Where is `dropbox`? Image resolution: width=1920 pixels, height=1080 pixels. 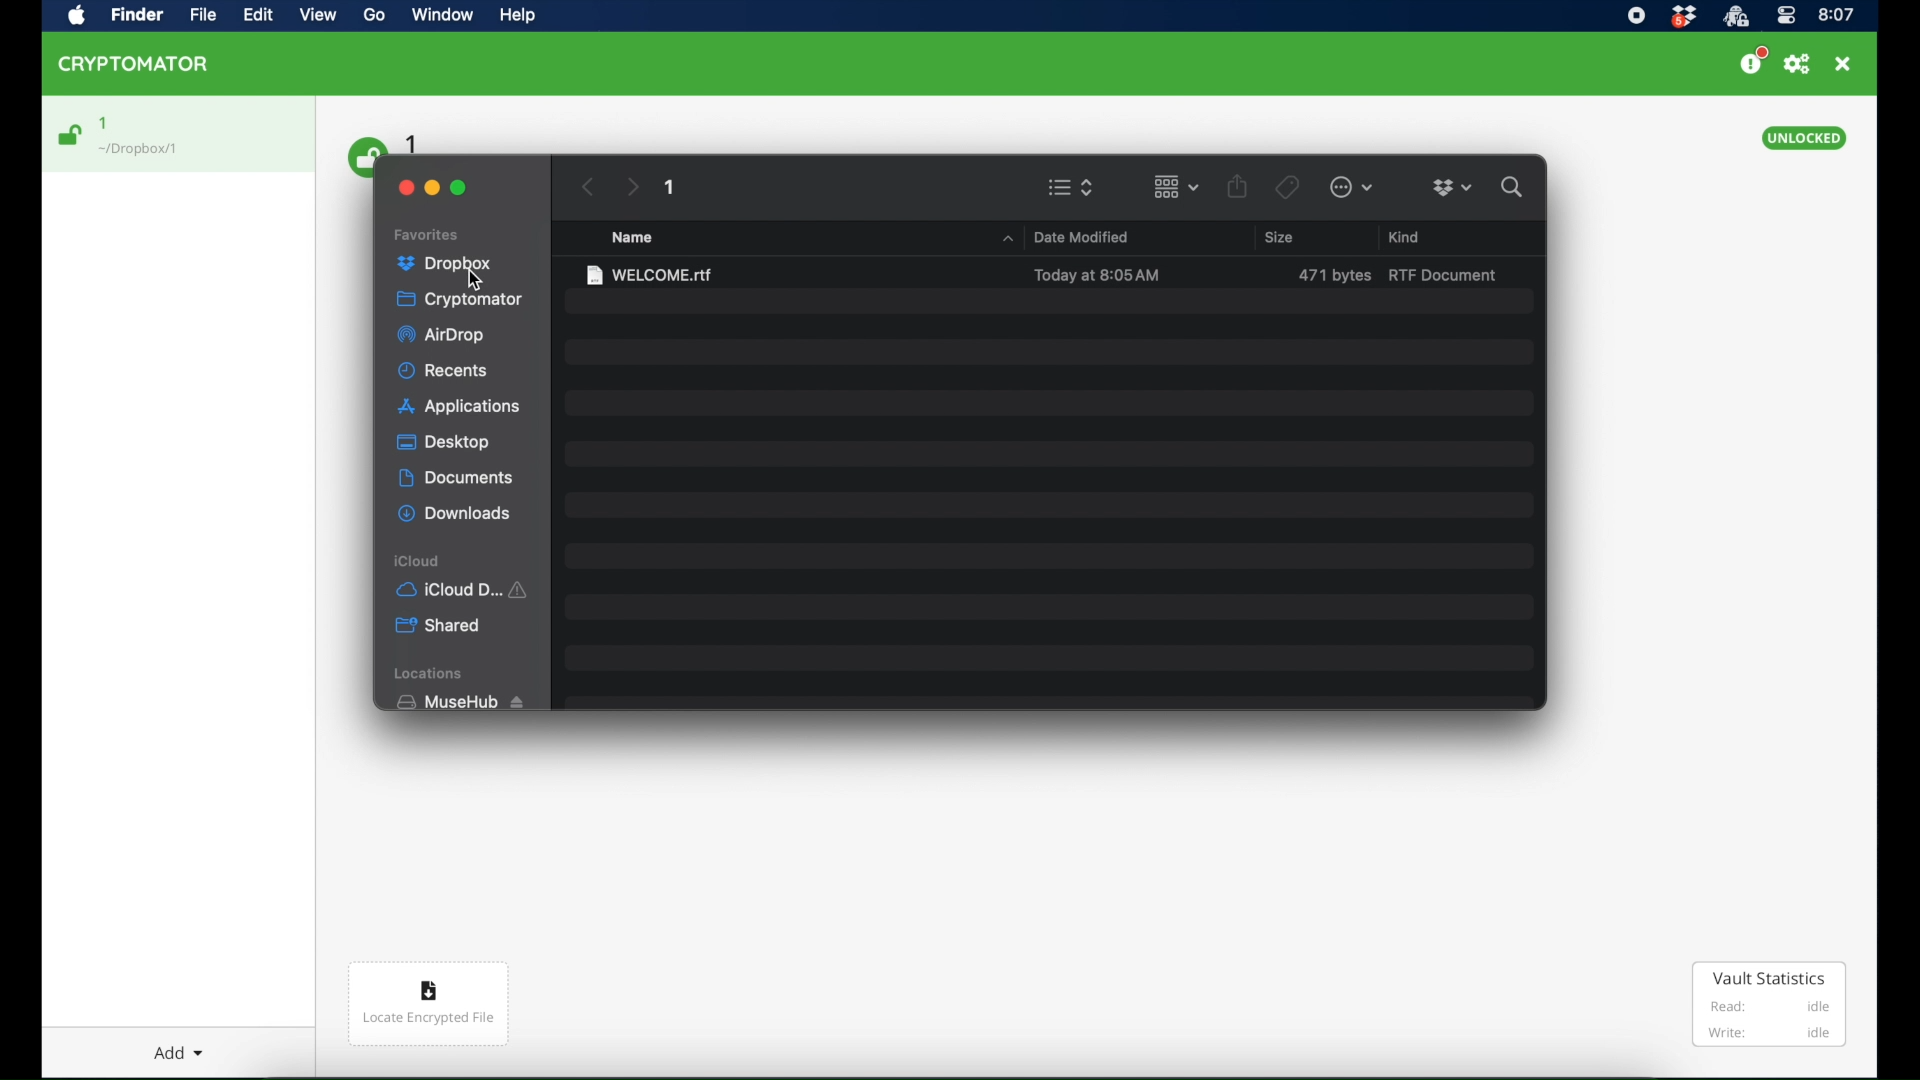
dropbox is located at coordinates (446, 265).